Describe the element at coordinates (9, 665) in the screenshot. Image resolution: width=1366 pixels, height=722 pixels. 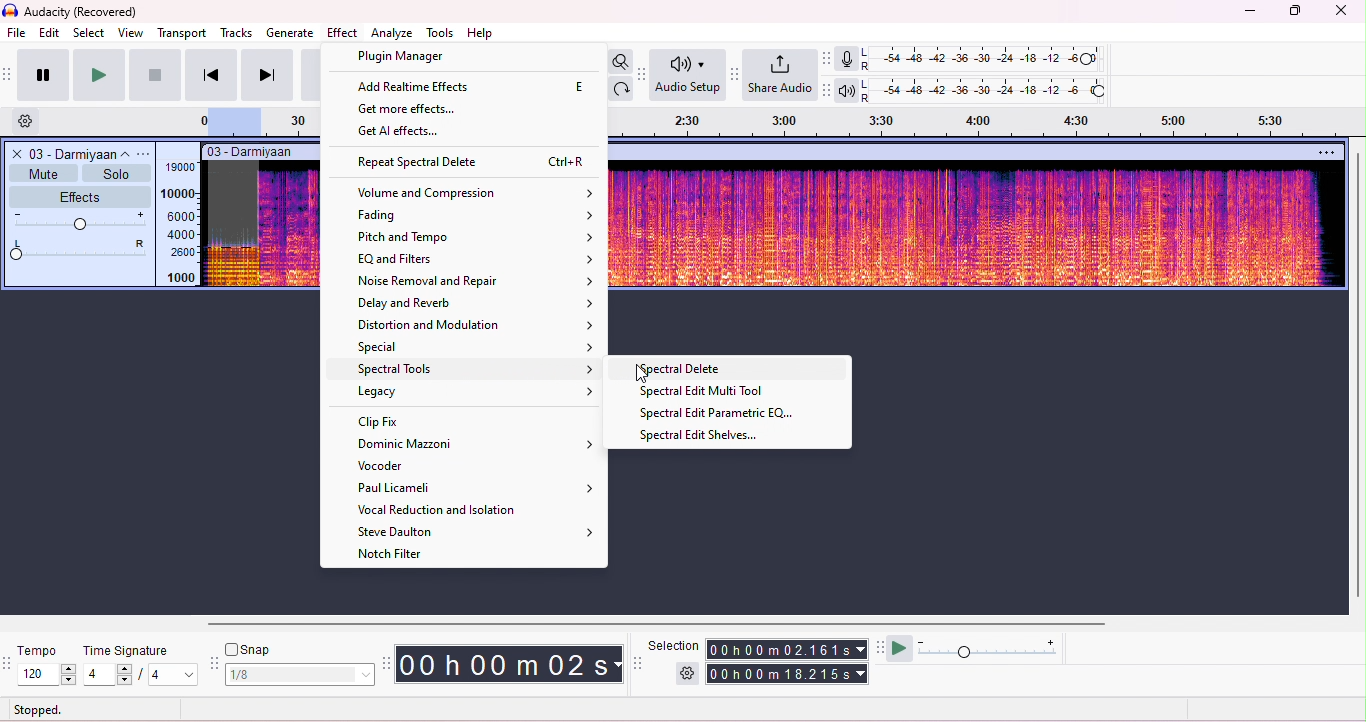
I see `tempo tools` at that location.